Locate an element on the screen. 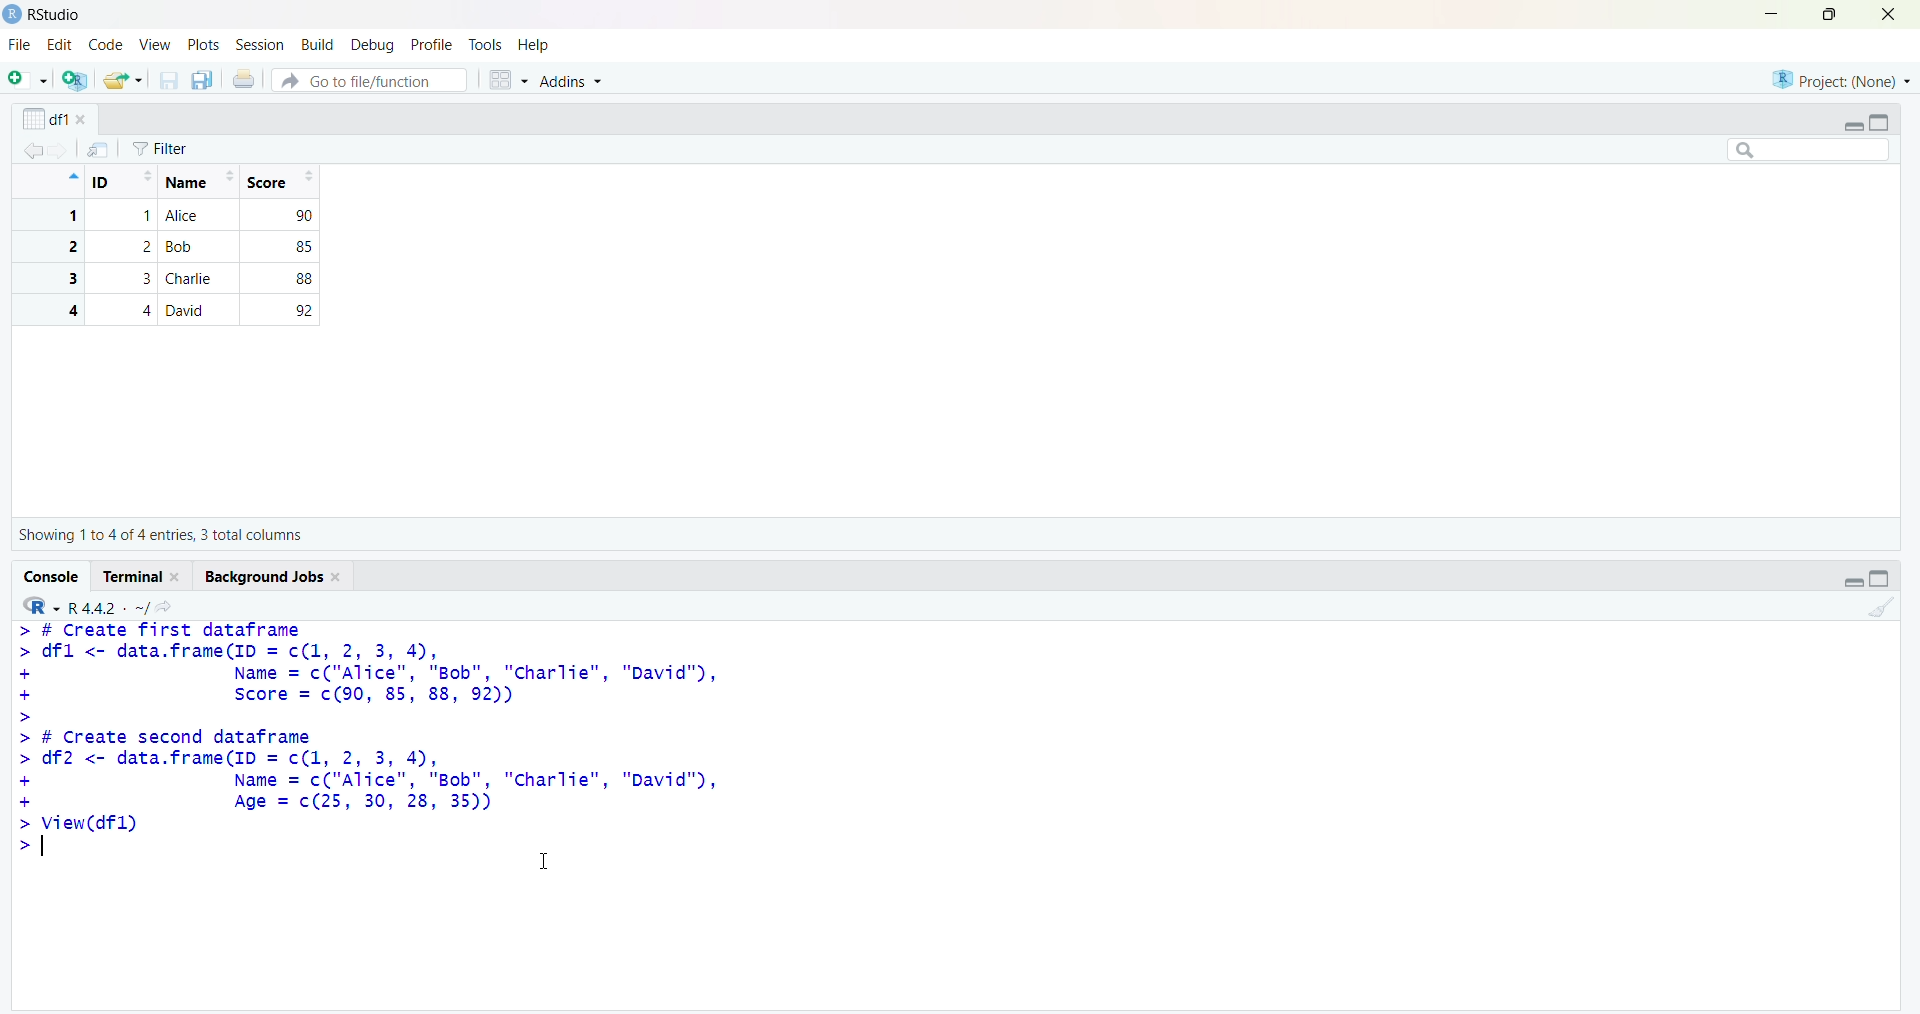 This screenshot has width=1920, height=1014. 2 2 Bob 85 is located at coordinates (172, 247).